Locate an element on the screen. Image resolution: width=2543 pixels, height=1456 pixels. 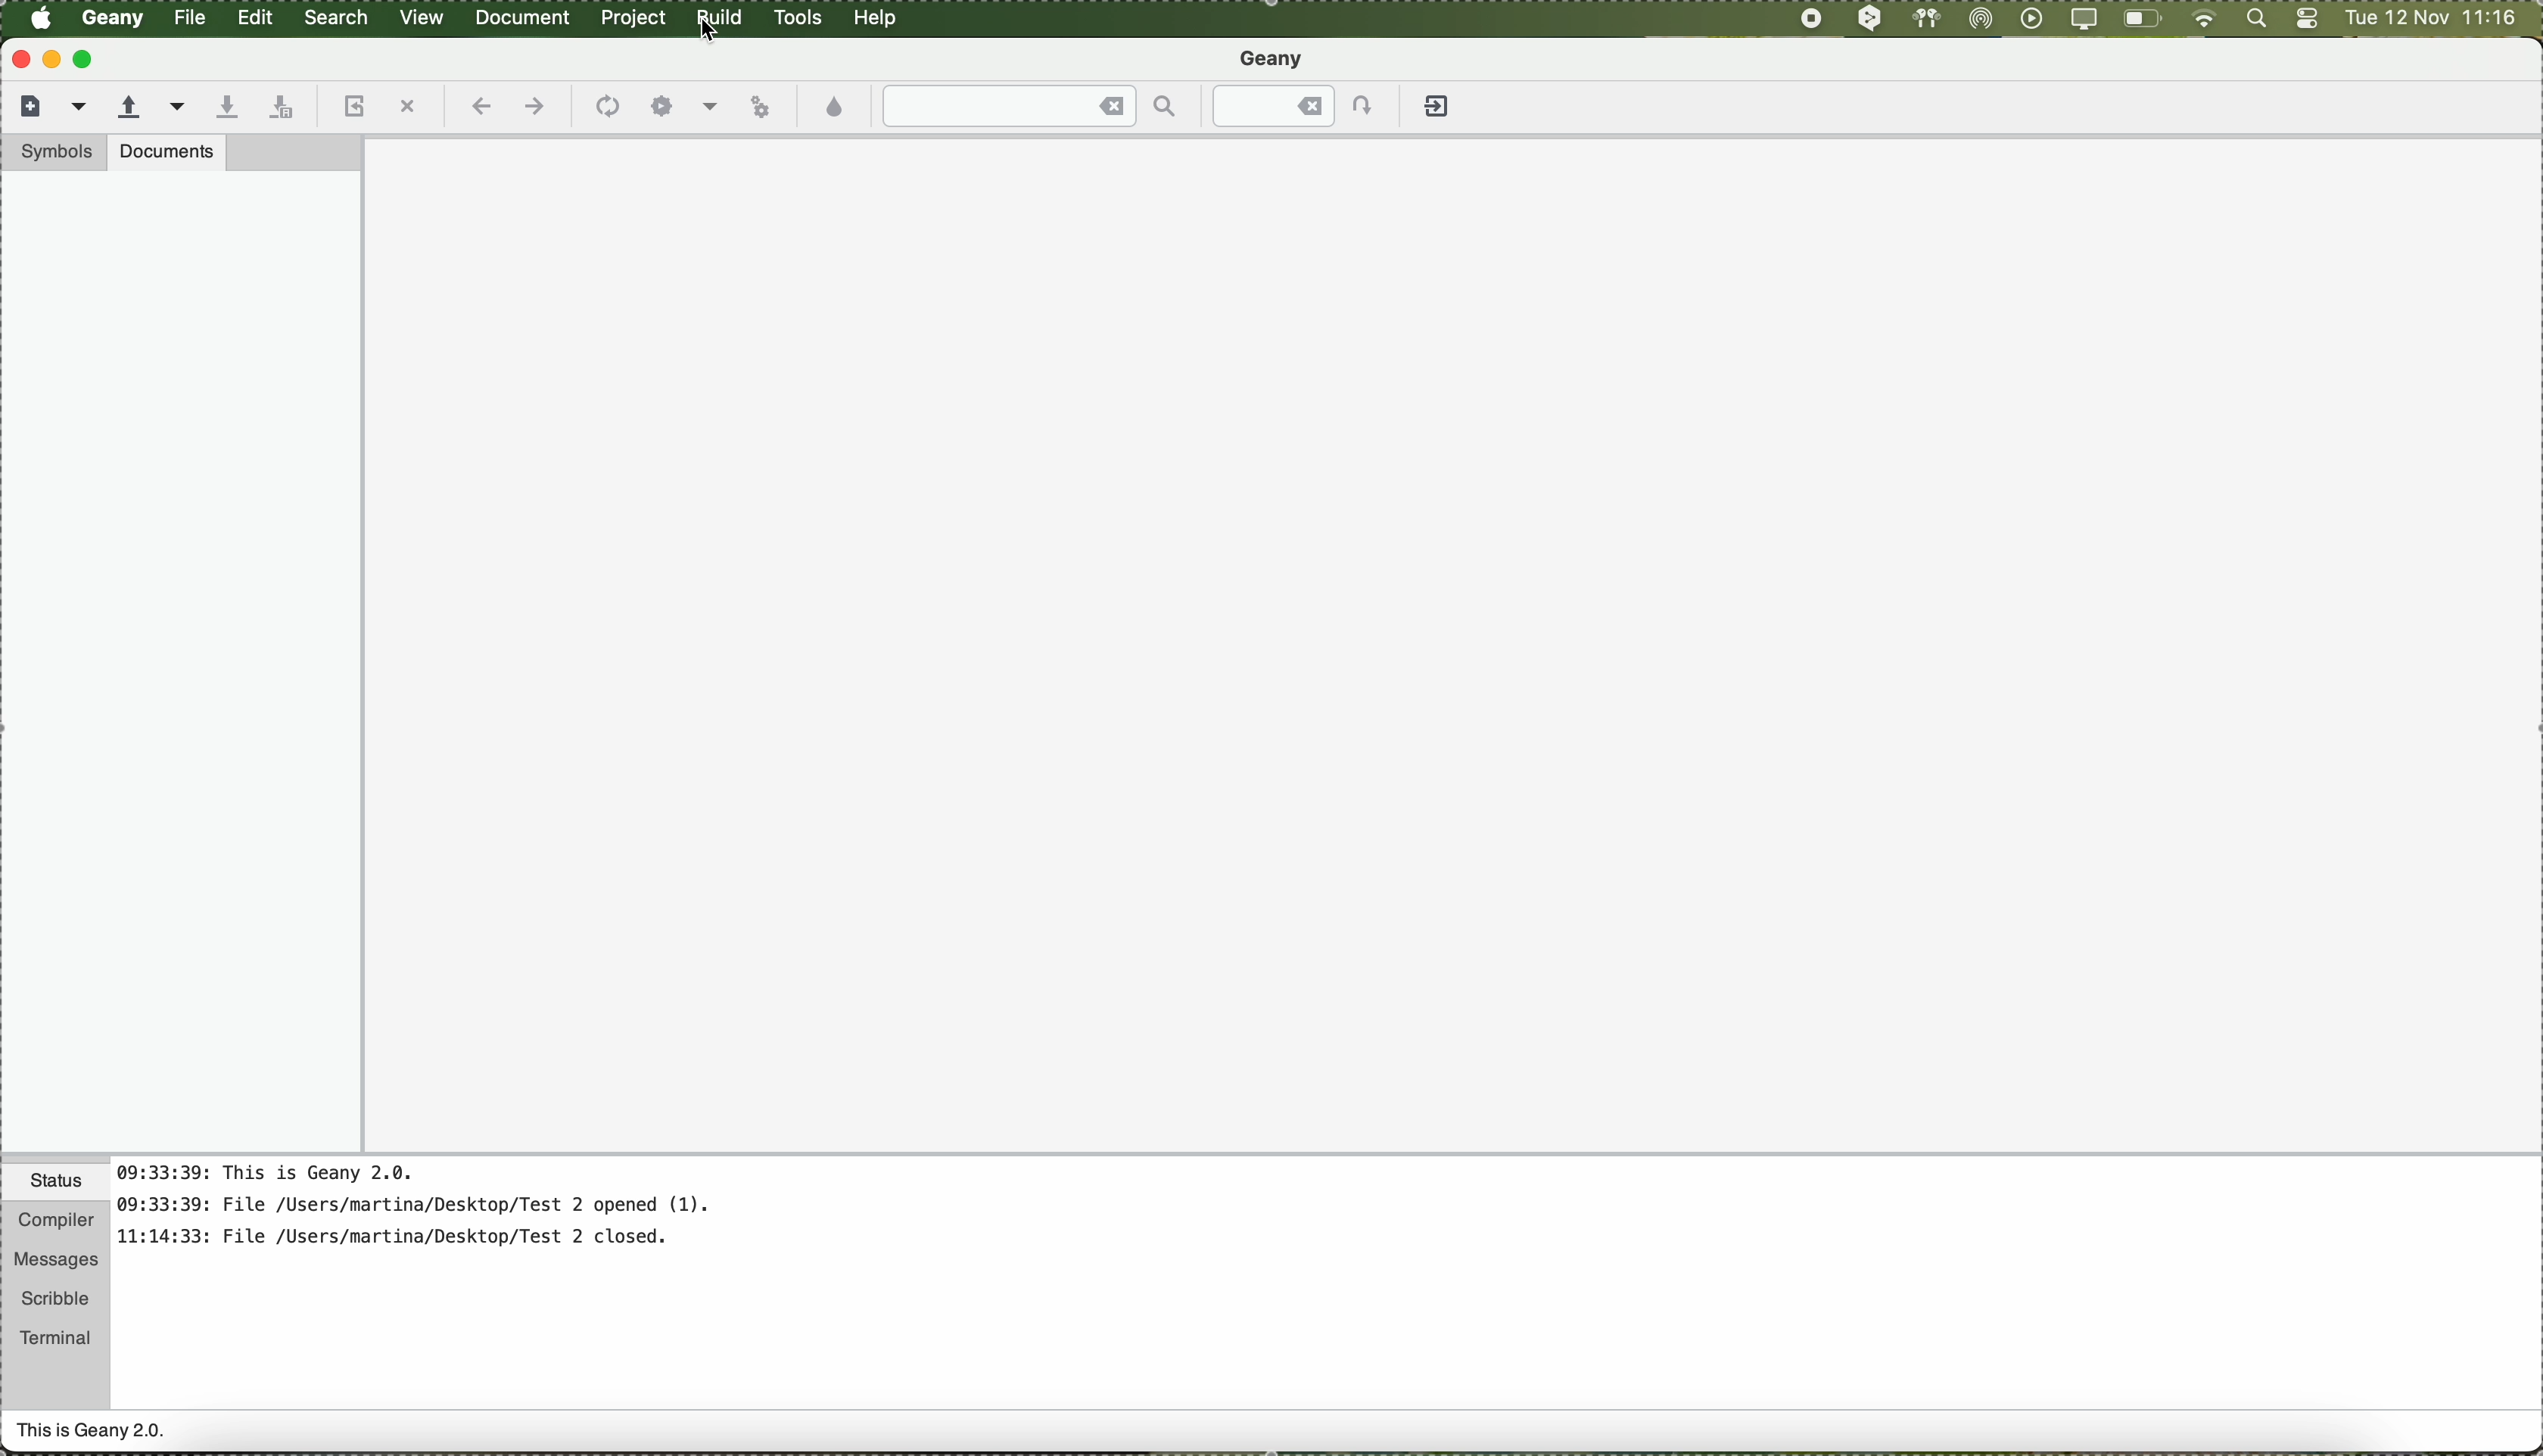
save the current file is located at coordinates (226, 108).